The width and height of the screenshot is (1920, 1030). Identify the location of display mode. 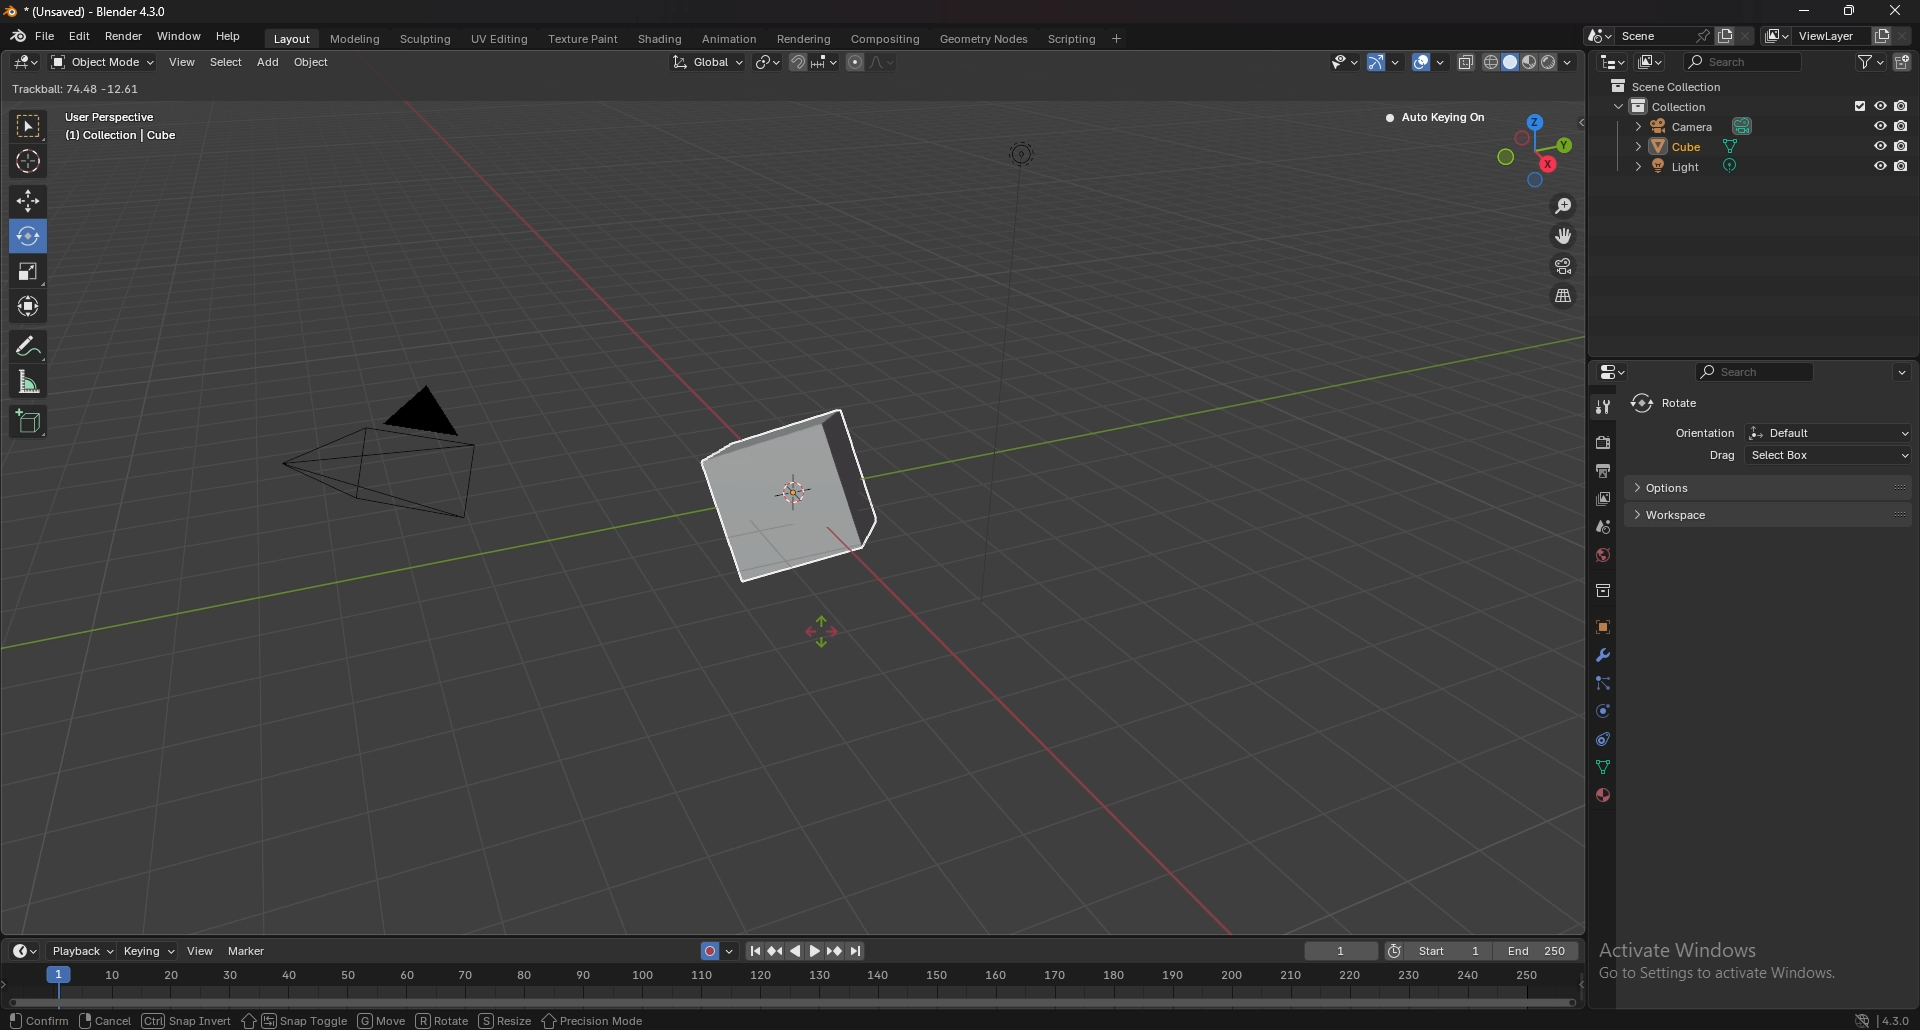
(1651, 62).